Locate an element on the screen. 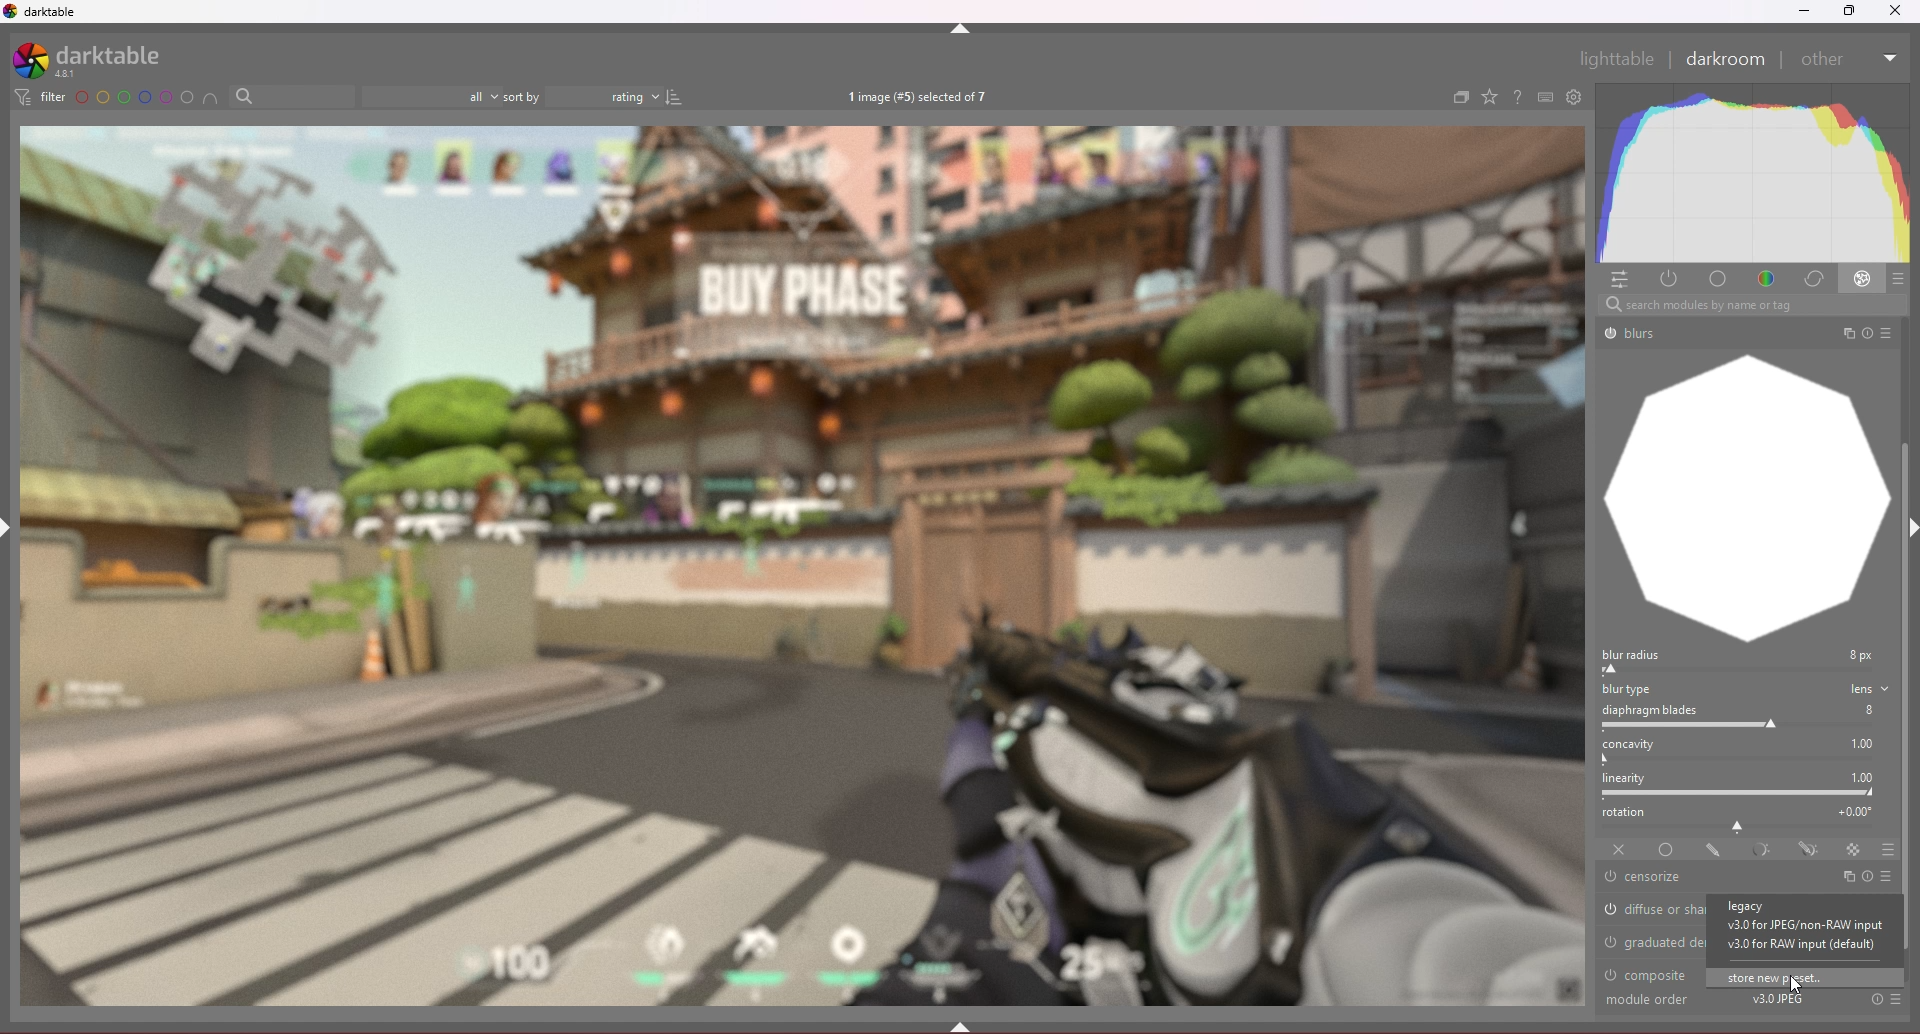 This screenshot has width=1920, height=1034. graph is located at coordinates (1746, 499).